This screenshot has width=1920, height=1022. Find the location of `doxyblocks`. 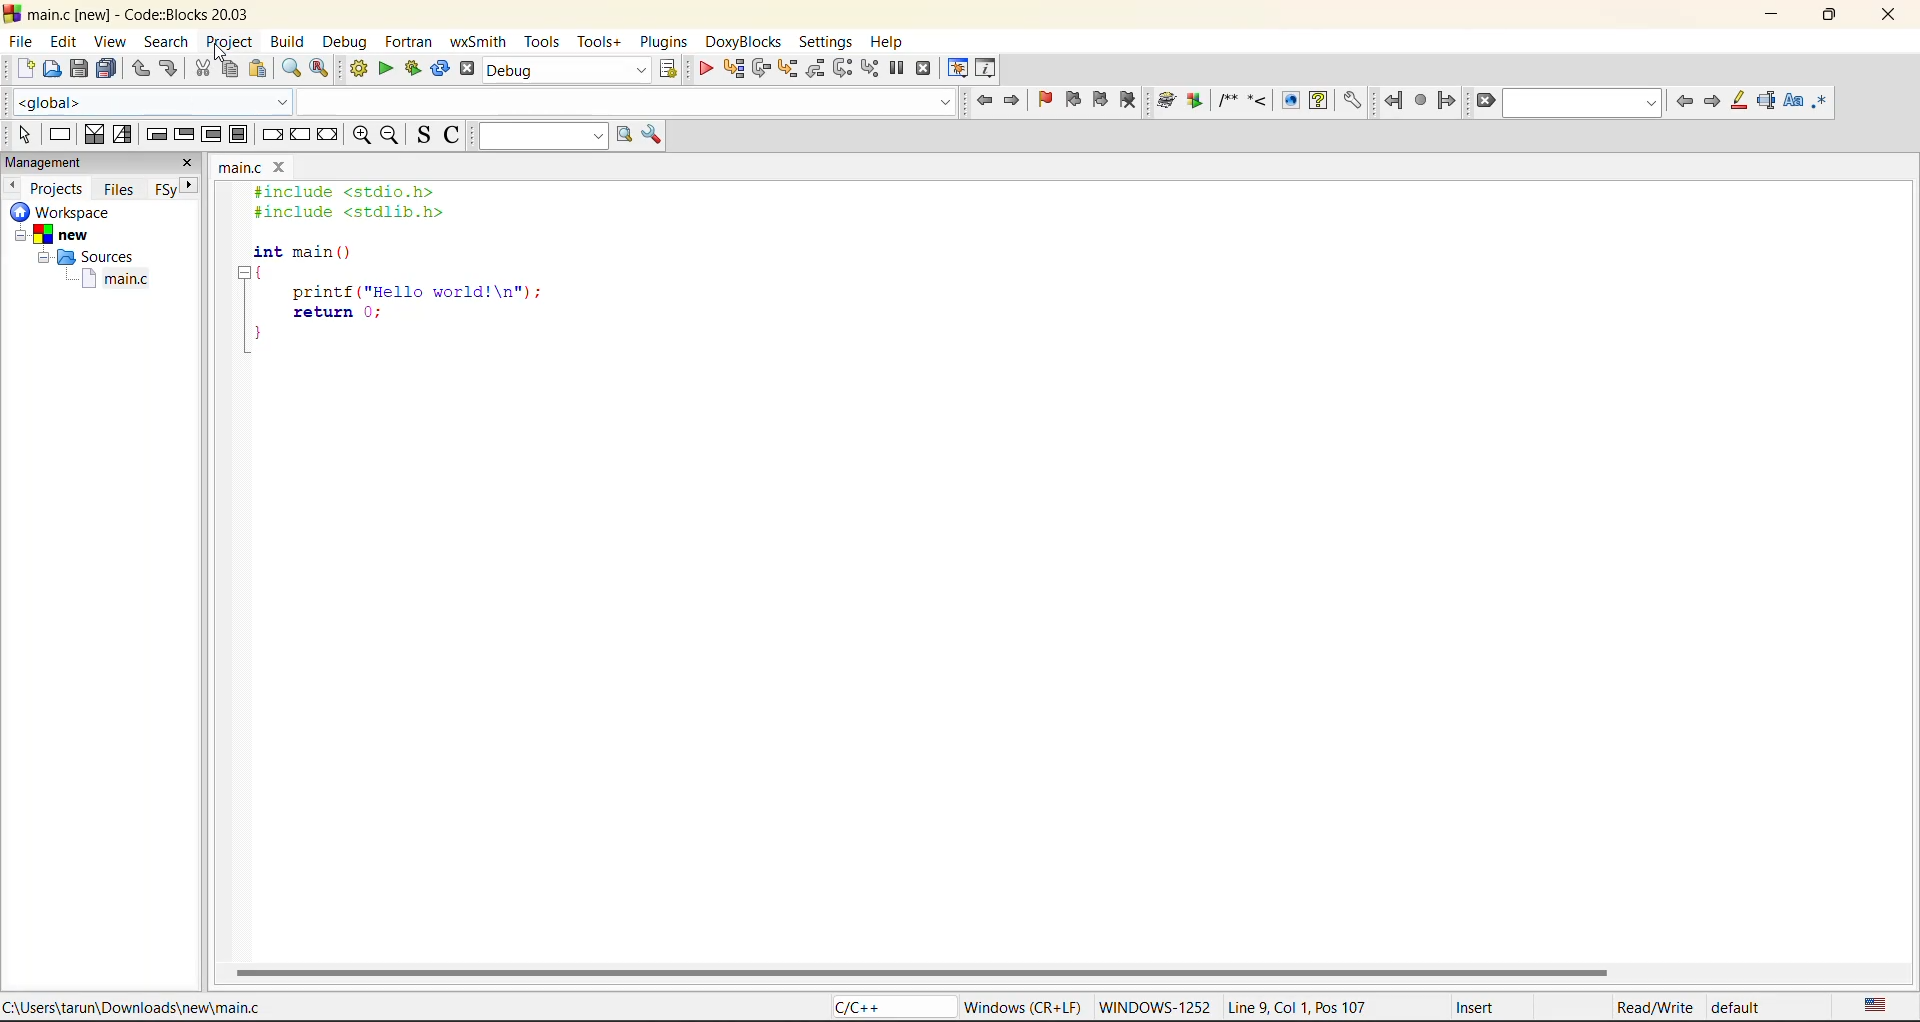

doxyblocks is located at coordinates (742, 42).